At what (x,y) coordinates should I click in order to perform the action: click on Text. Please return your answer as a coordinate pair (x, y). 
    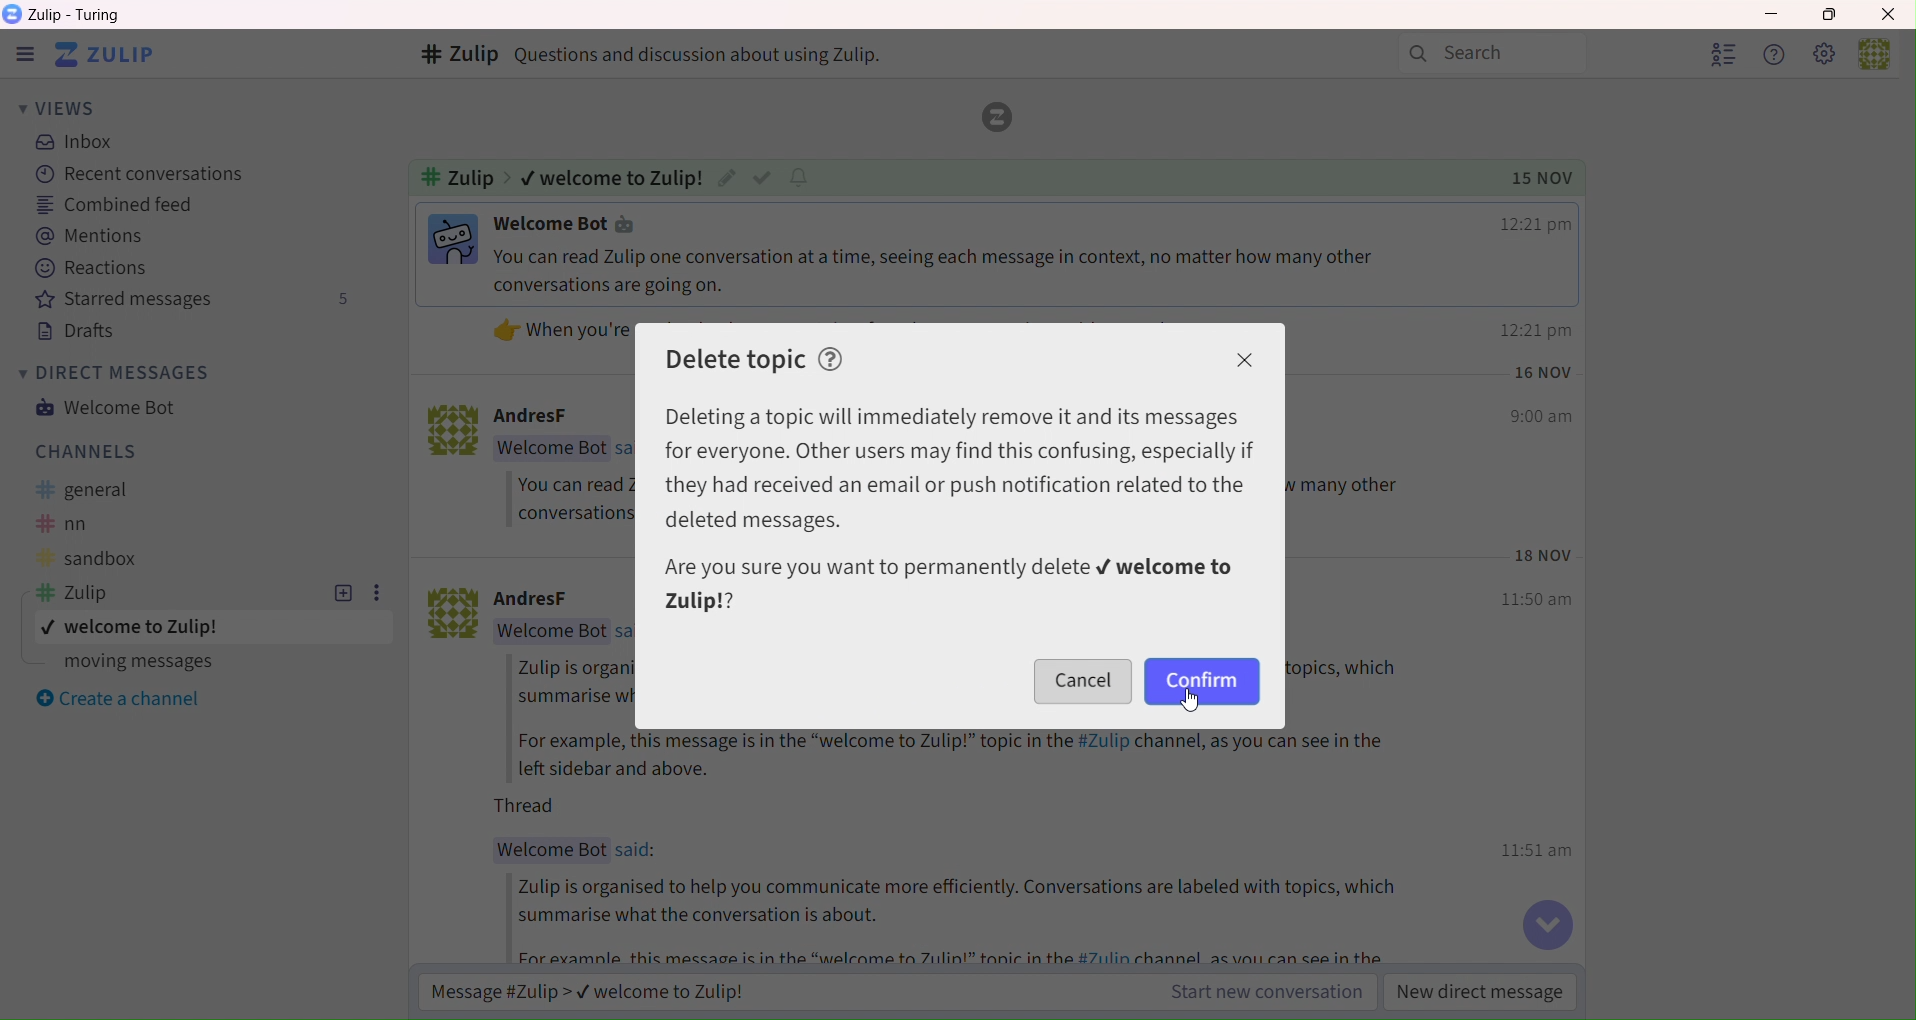
    Looking at the image, I should click on (573, 500).